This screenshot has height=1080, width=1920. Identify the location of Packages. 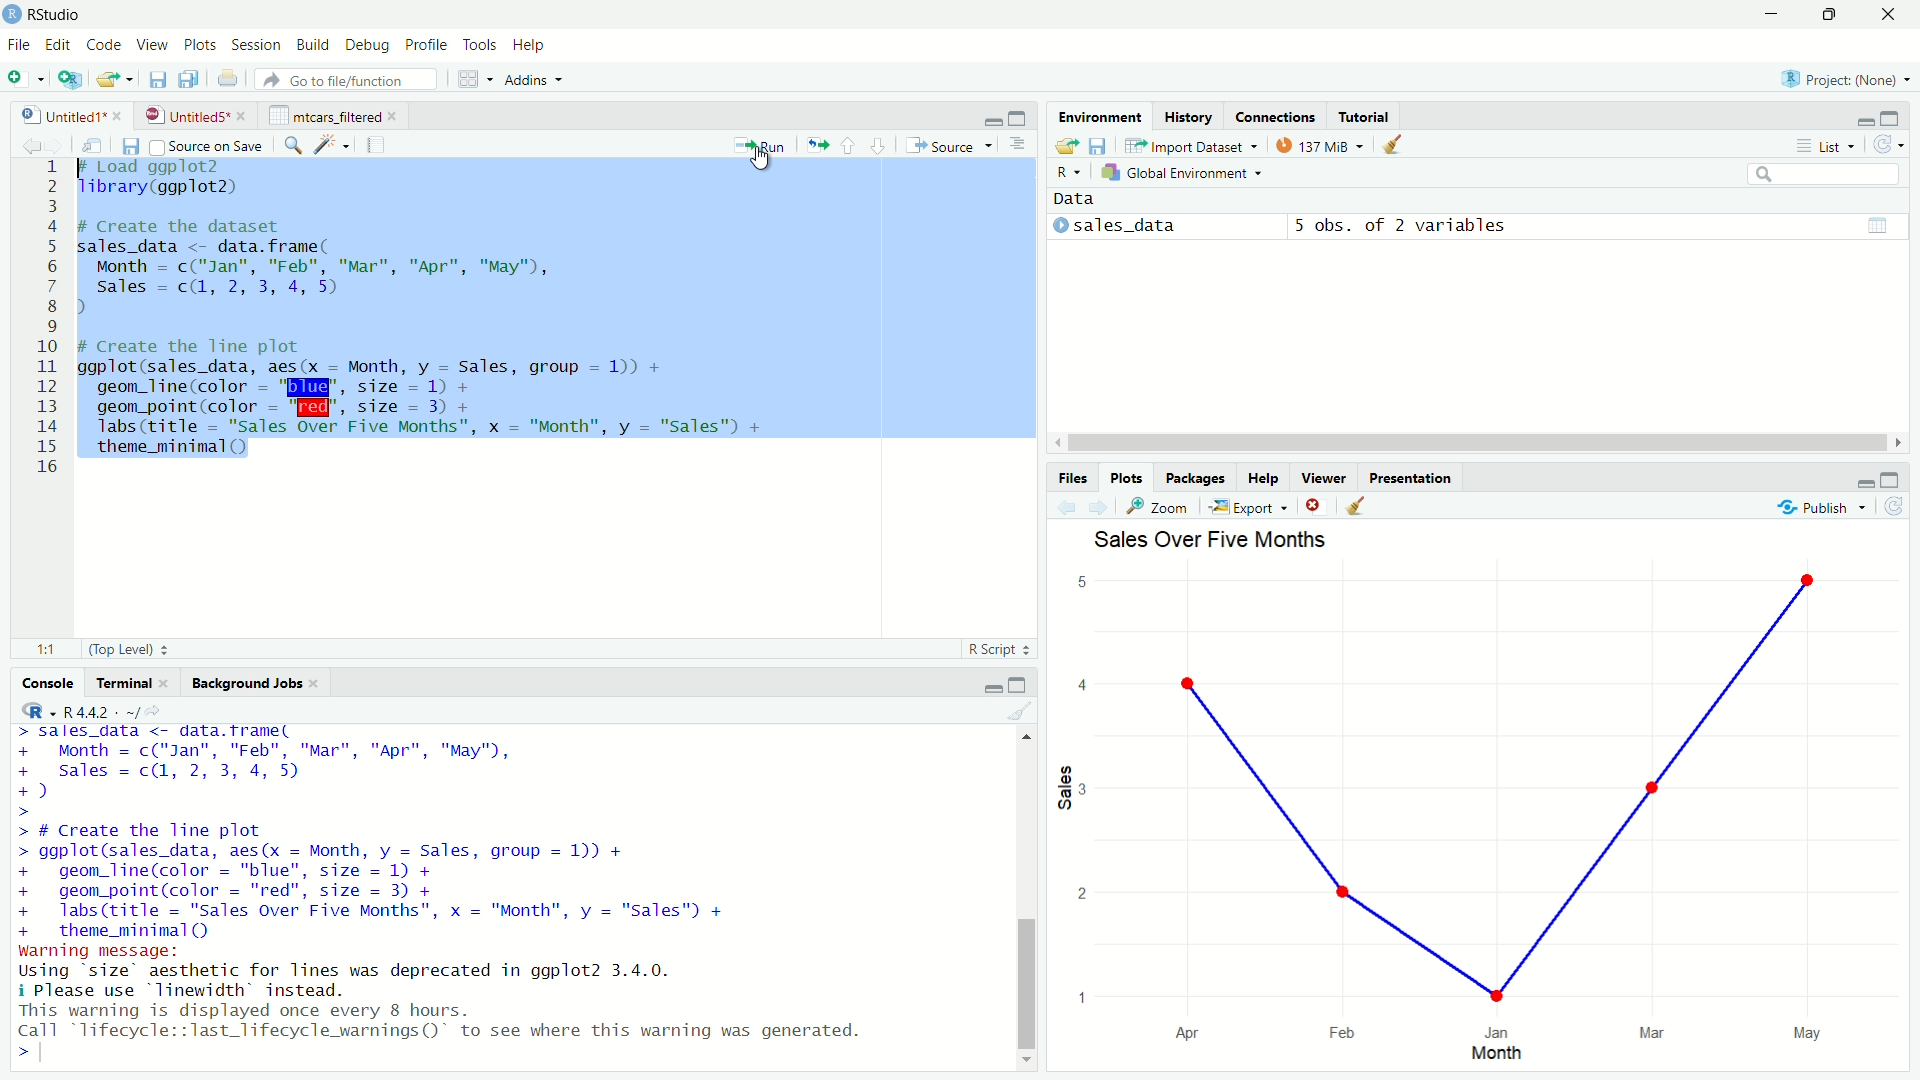
(1196, 478).